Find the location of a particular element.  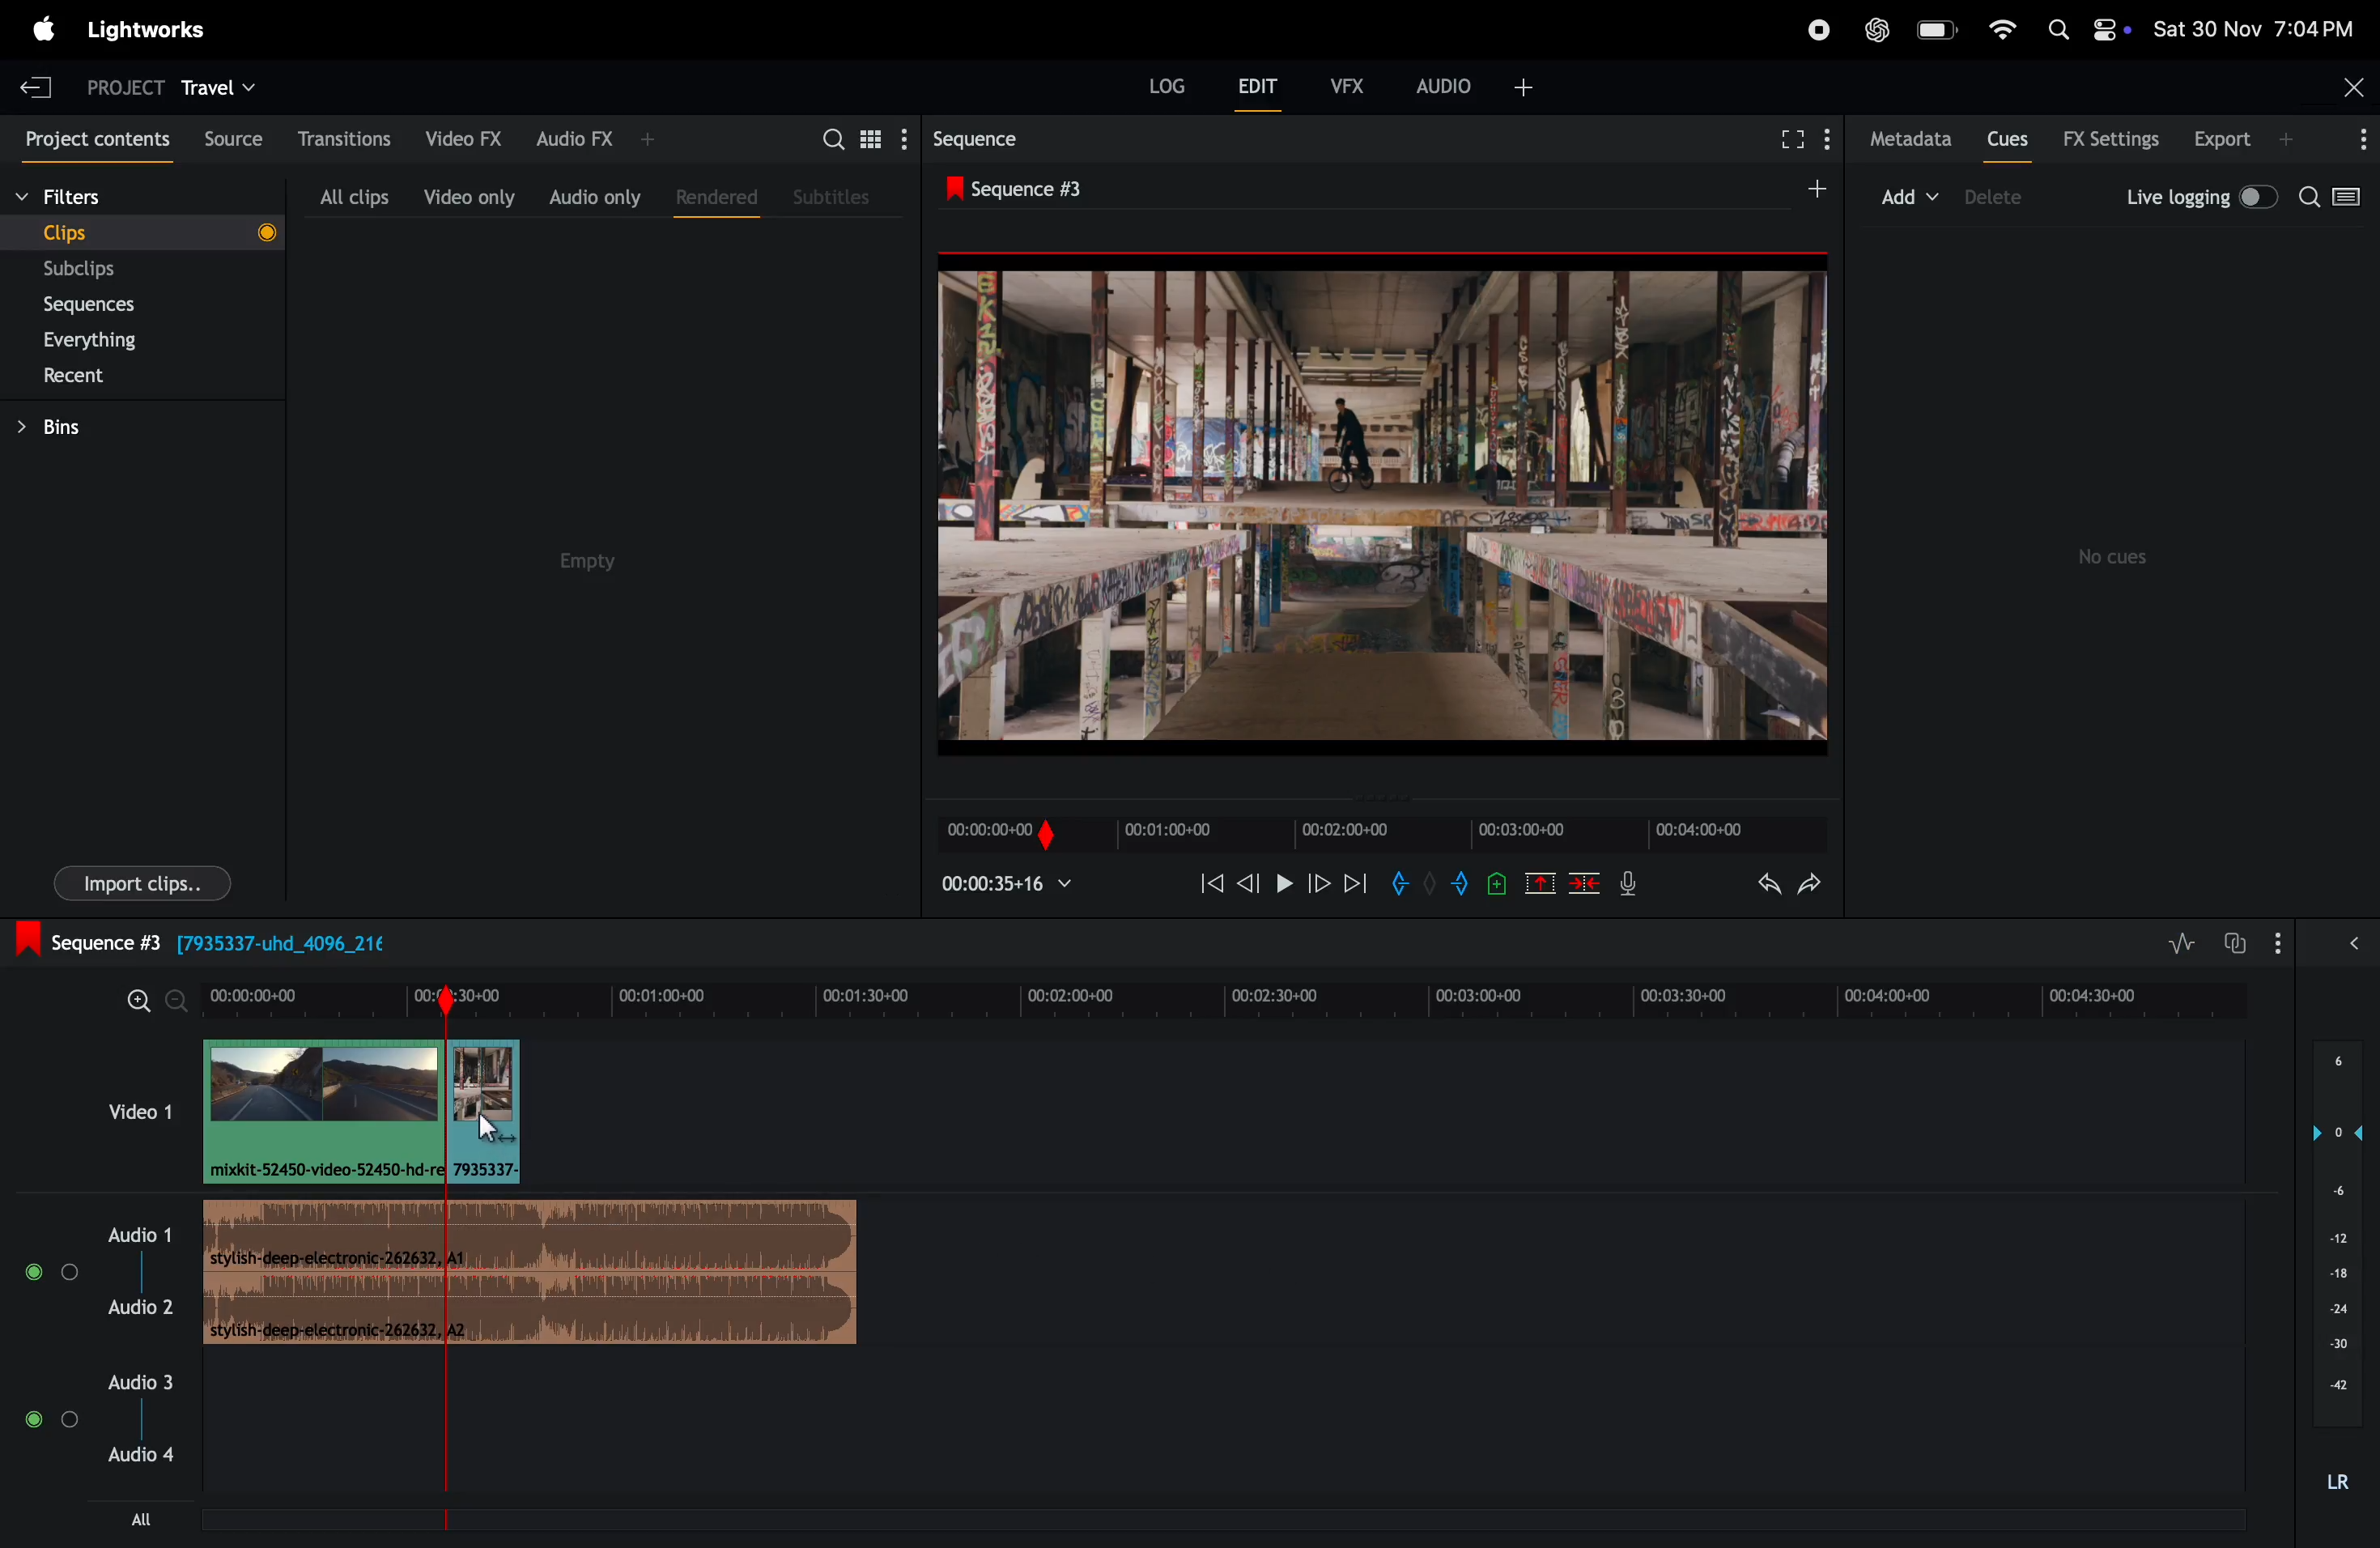

travel is located at coordinates (224, 85).